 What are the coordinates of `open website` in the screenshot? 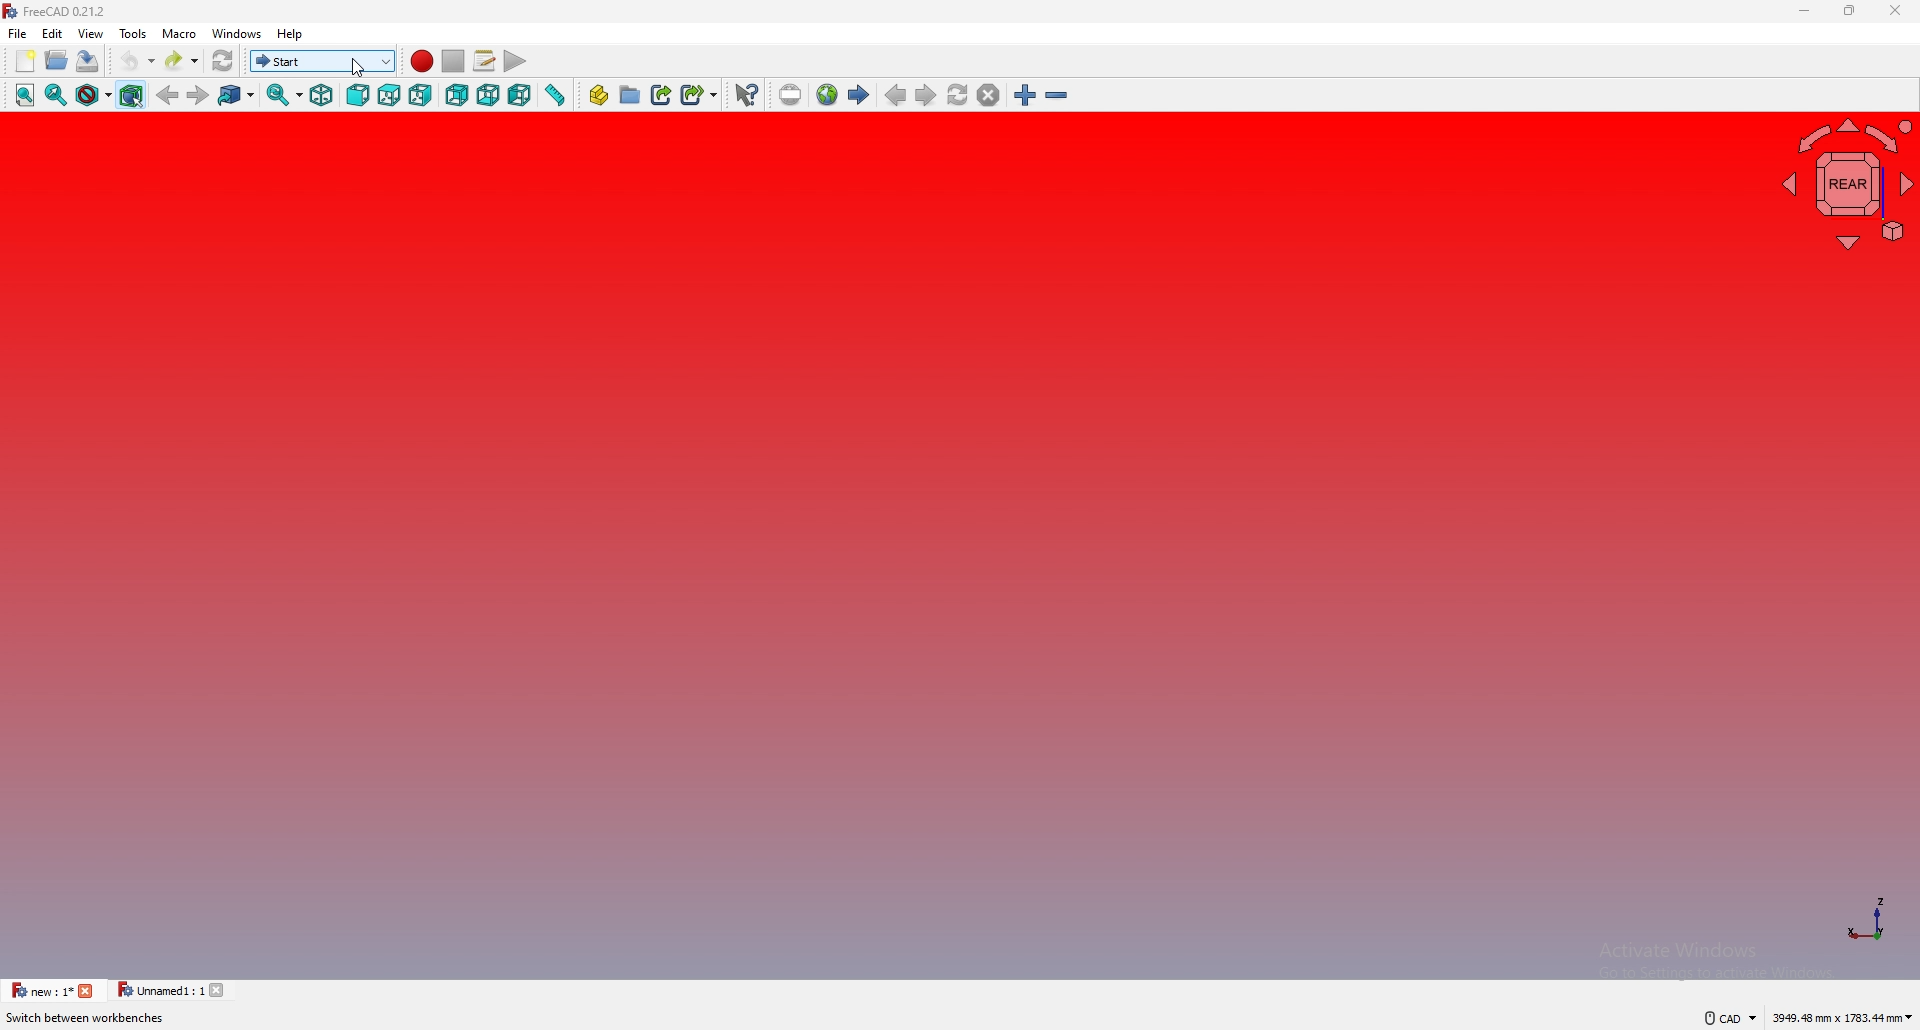 It's located at (828, 95).